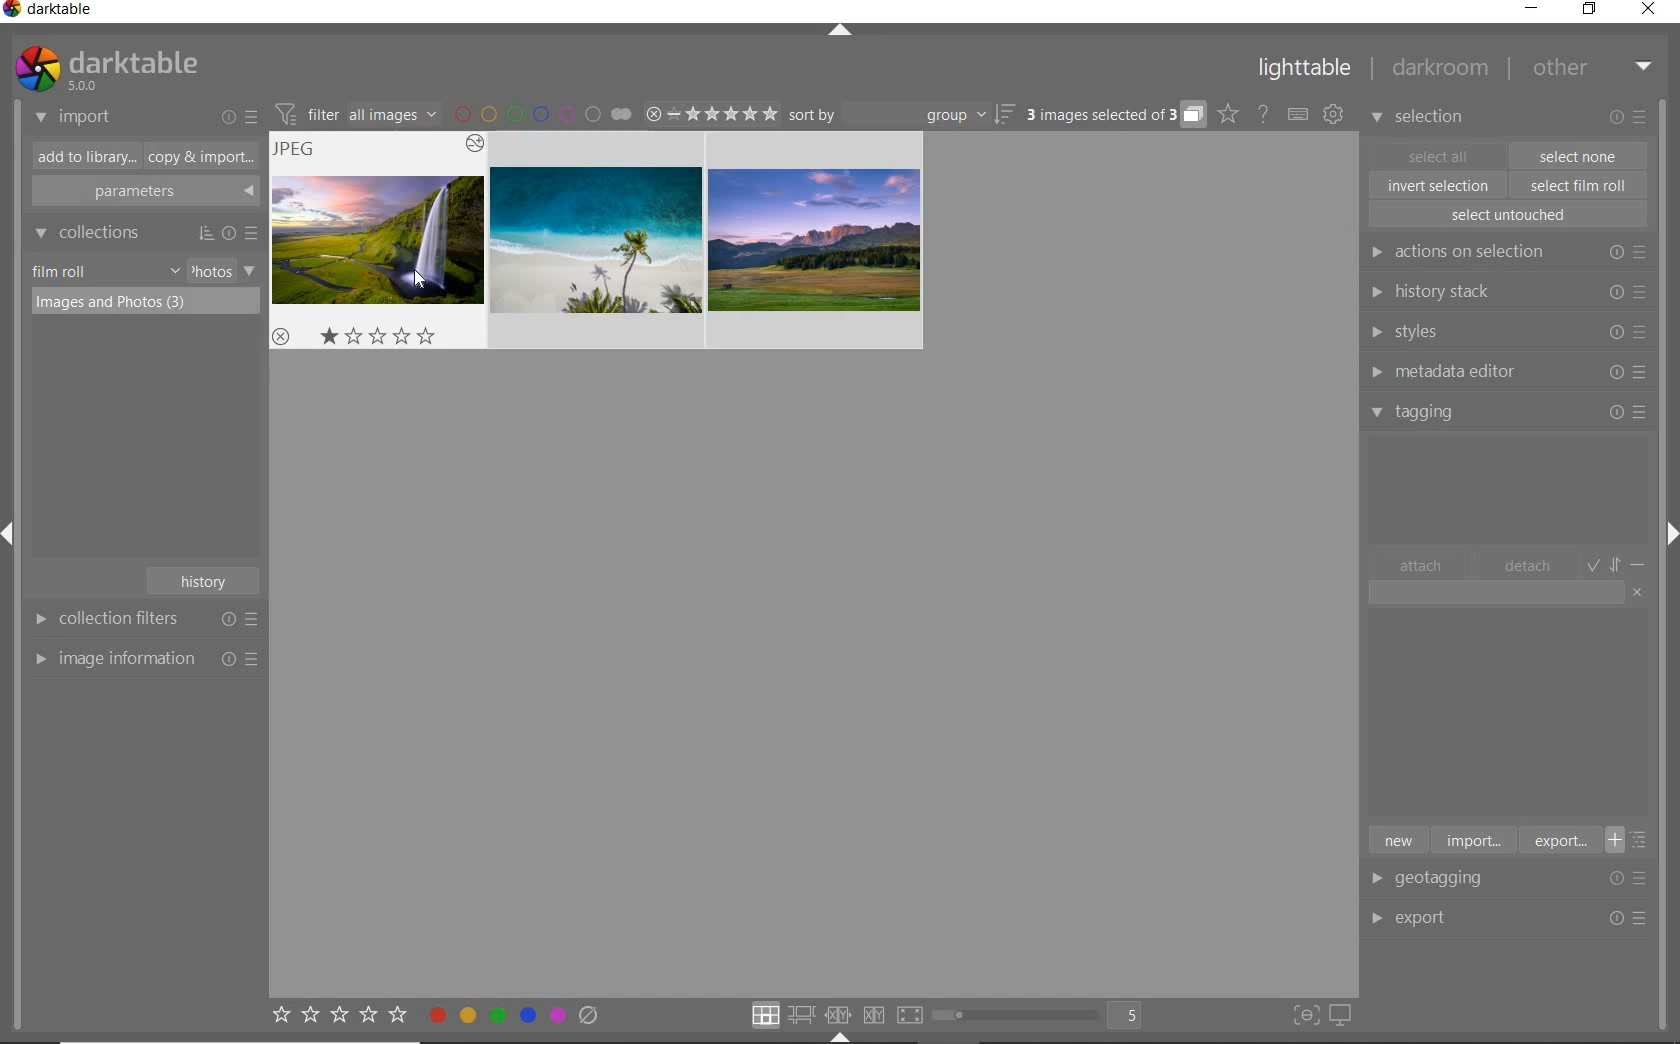 This screenshot has height=1044, width=1680. I want to click on detach, so click(1529, 566).